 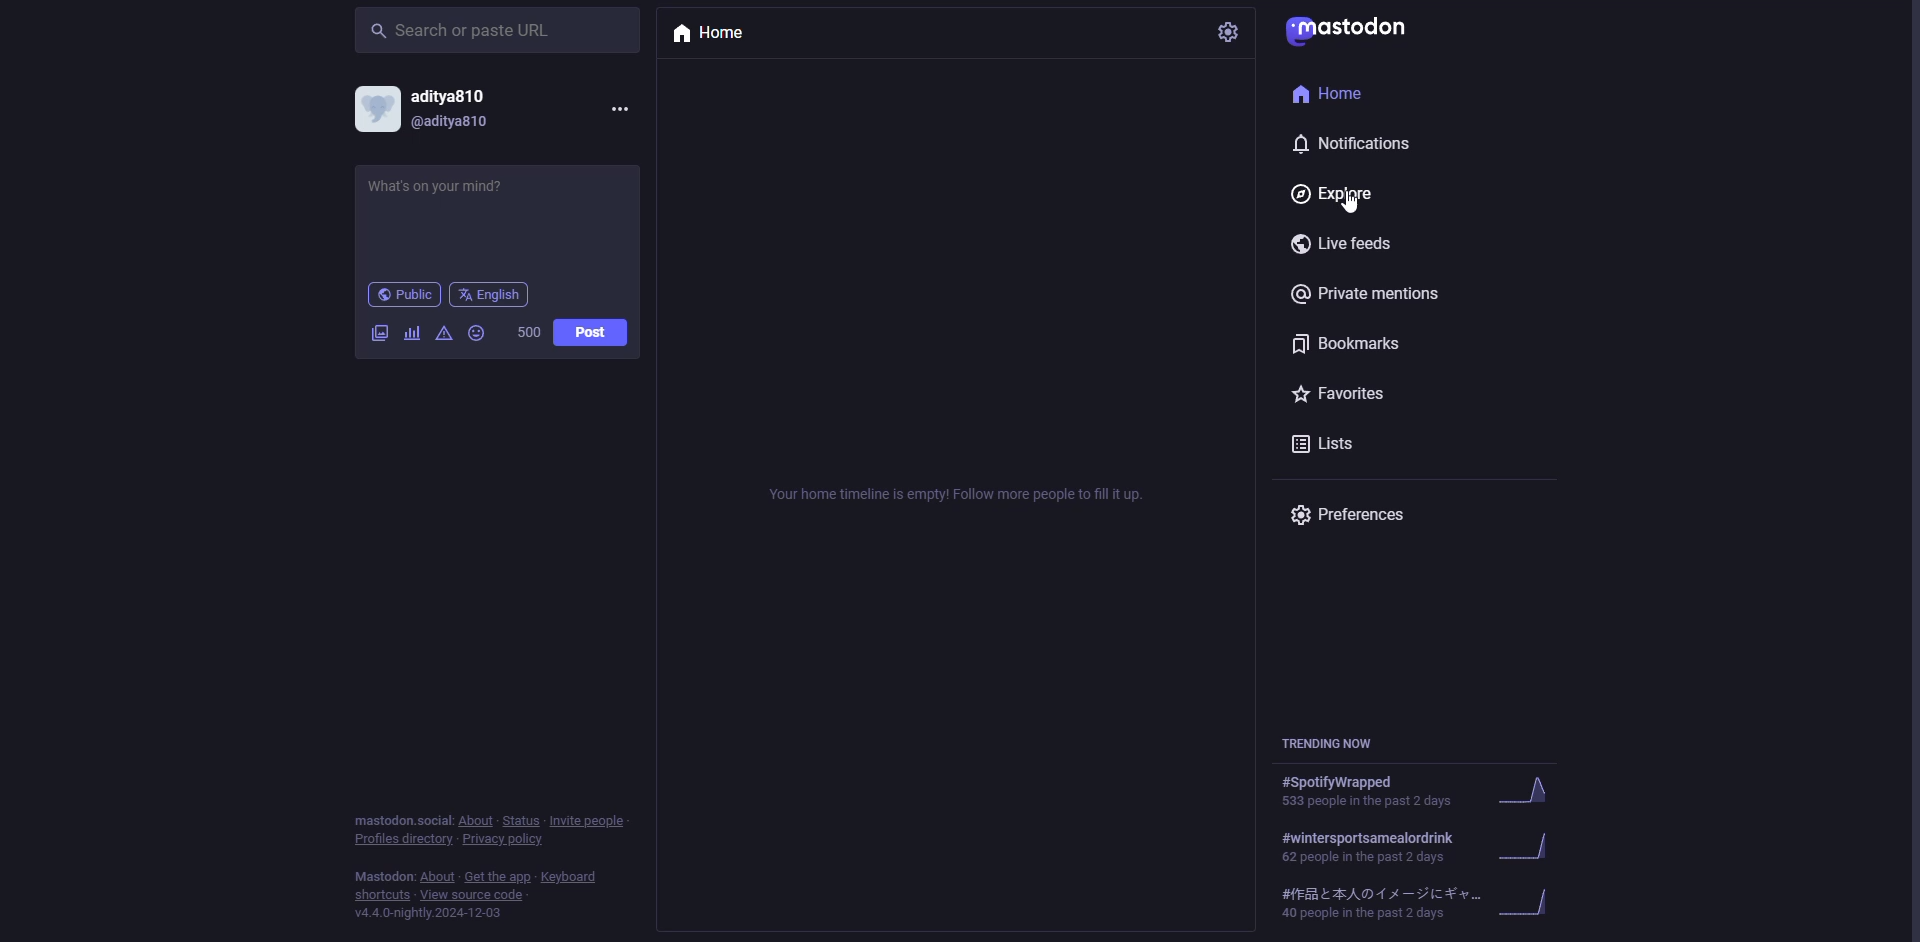 What do you see at coordinates (1357, 30) in the screenshot?
I see `mastodon` at bounding box center [1357, 30].